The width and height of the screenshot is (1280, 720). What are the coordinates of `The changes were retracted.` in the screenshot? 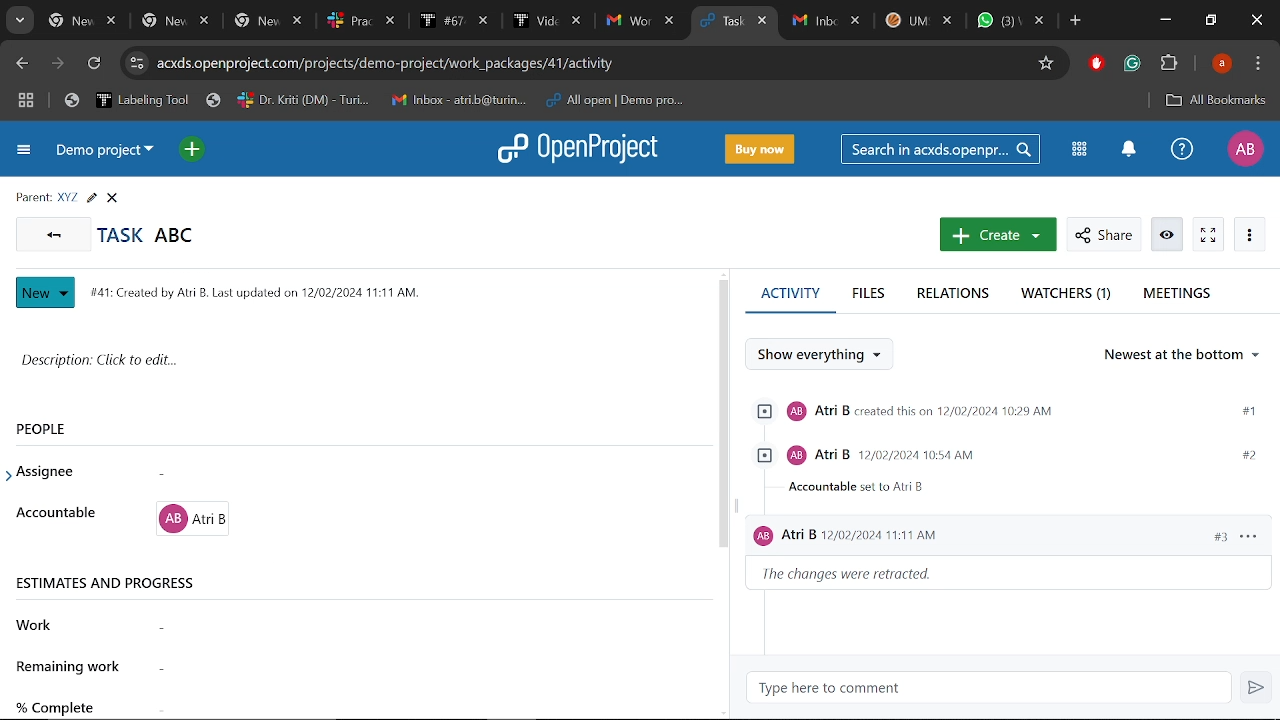 It's located at (864, 577).